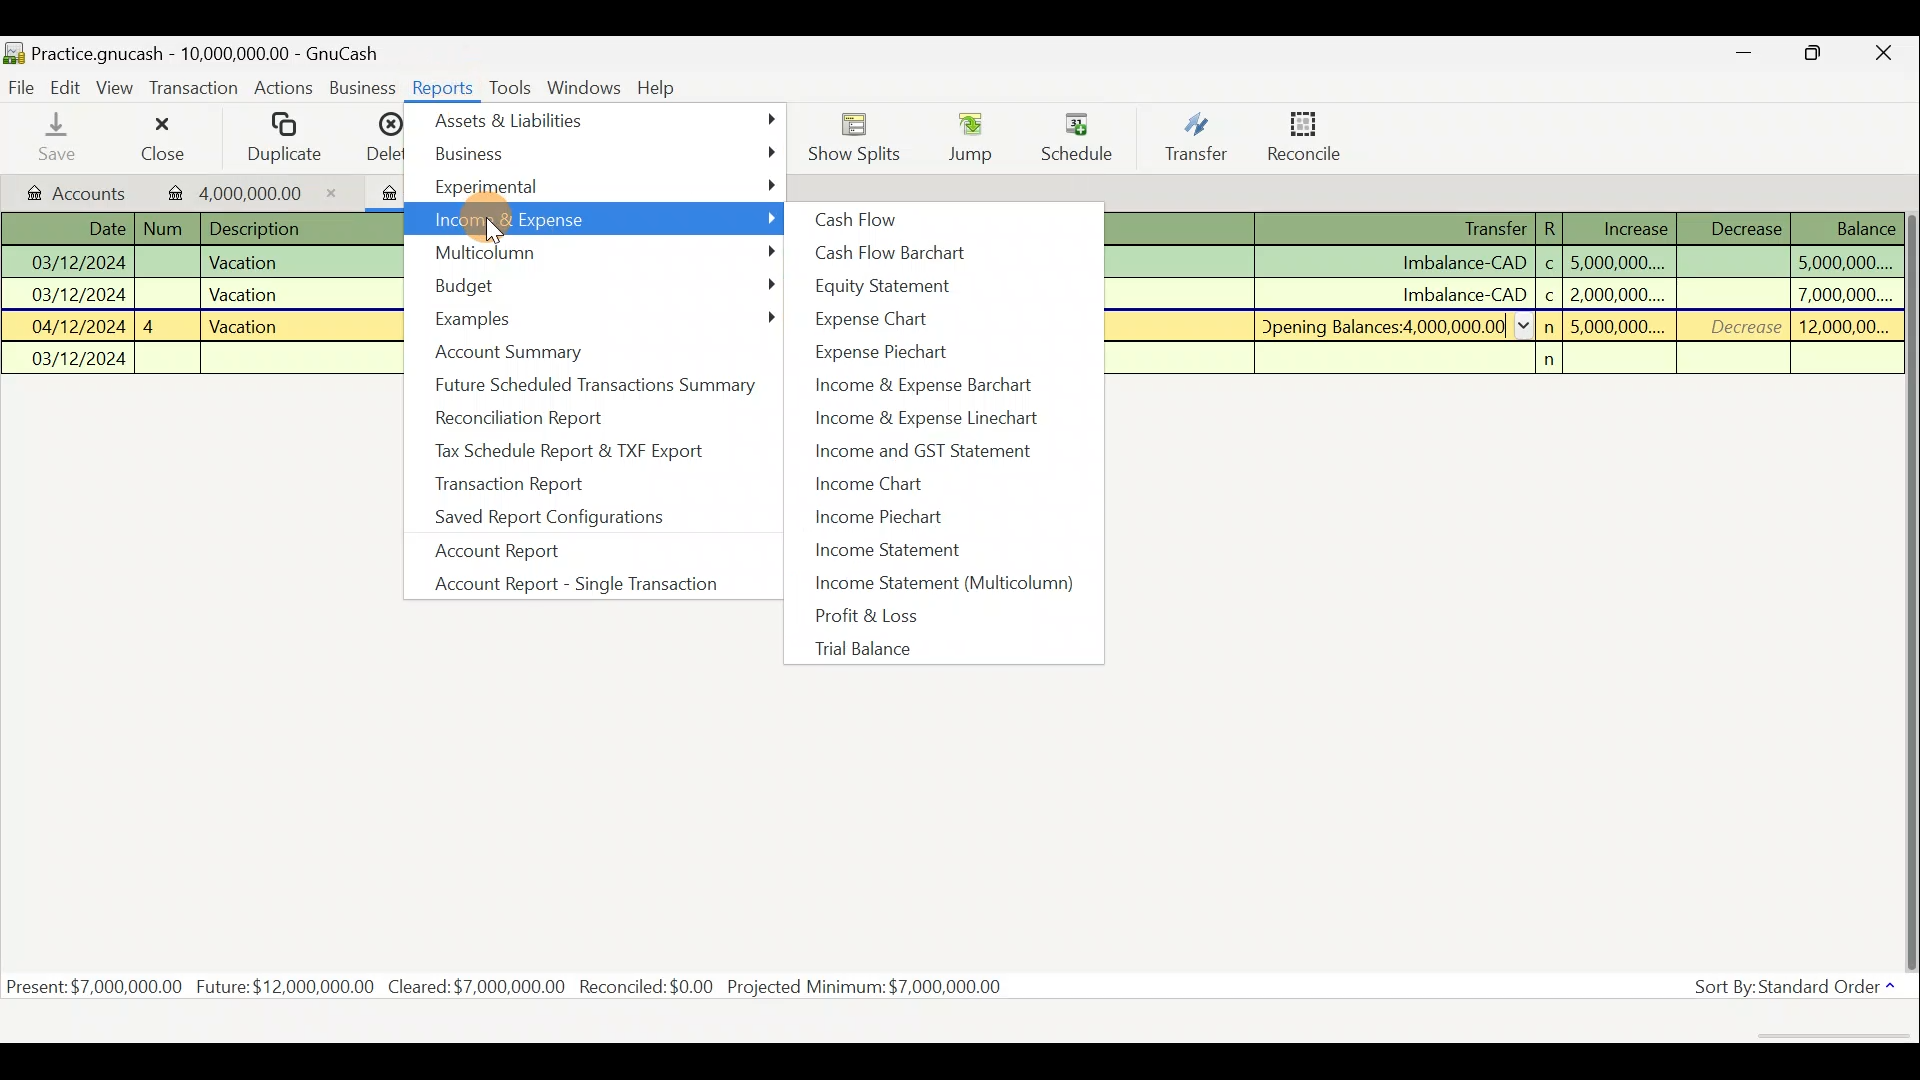 This screenshot has width=1920, height=1080. Describe the element at coordinates (1845, 327) in the screenshot. I see `12,000,00...` at that location.